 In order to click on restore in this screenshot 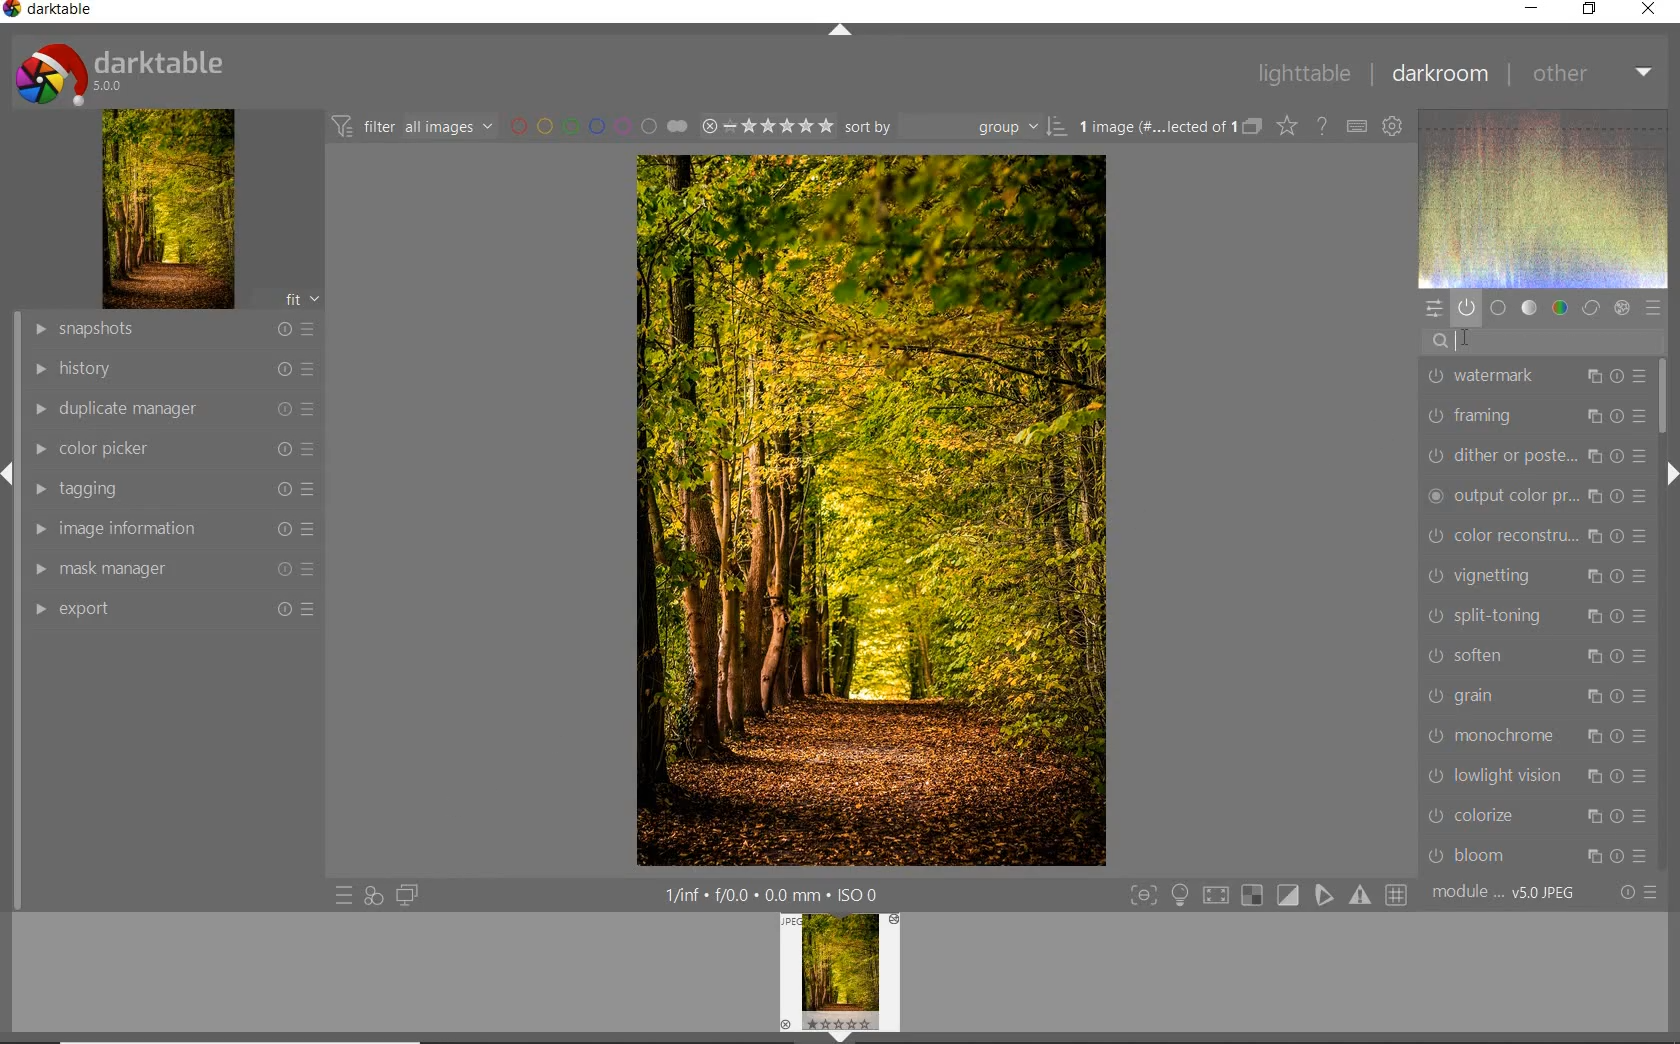, I will do `click(1588, 11)`.